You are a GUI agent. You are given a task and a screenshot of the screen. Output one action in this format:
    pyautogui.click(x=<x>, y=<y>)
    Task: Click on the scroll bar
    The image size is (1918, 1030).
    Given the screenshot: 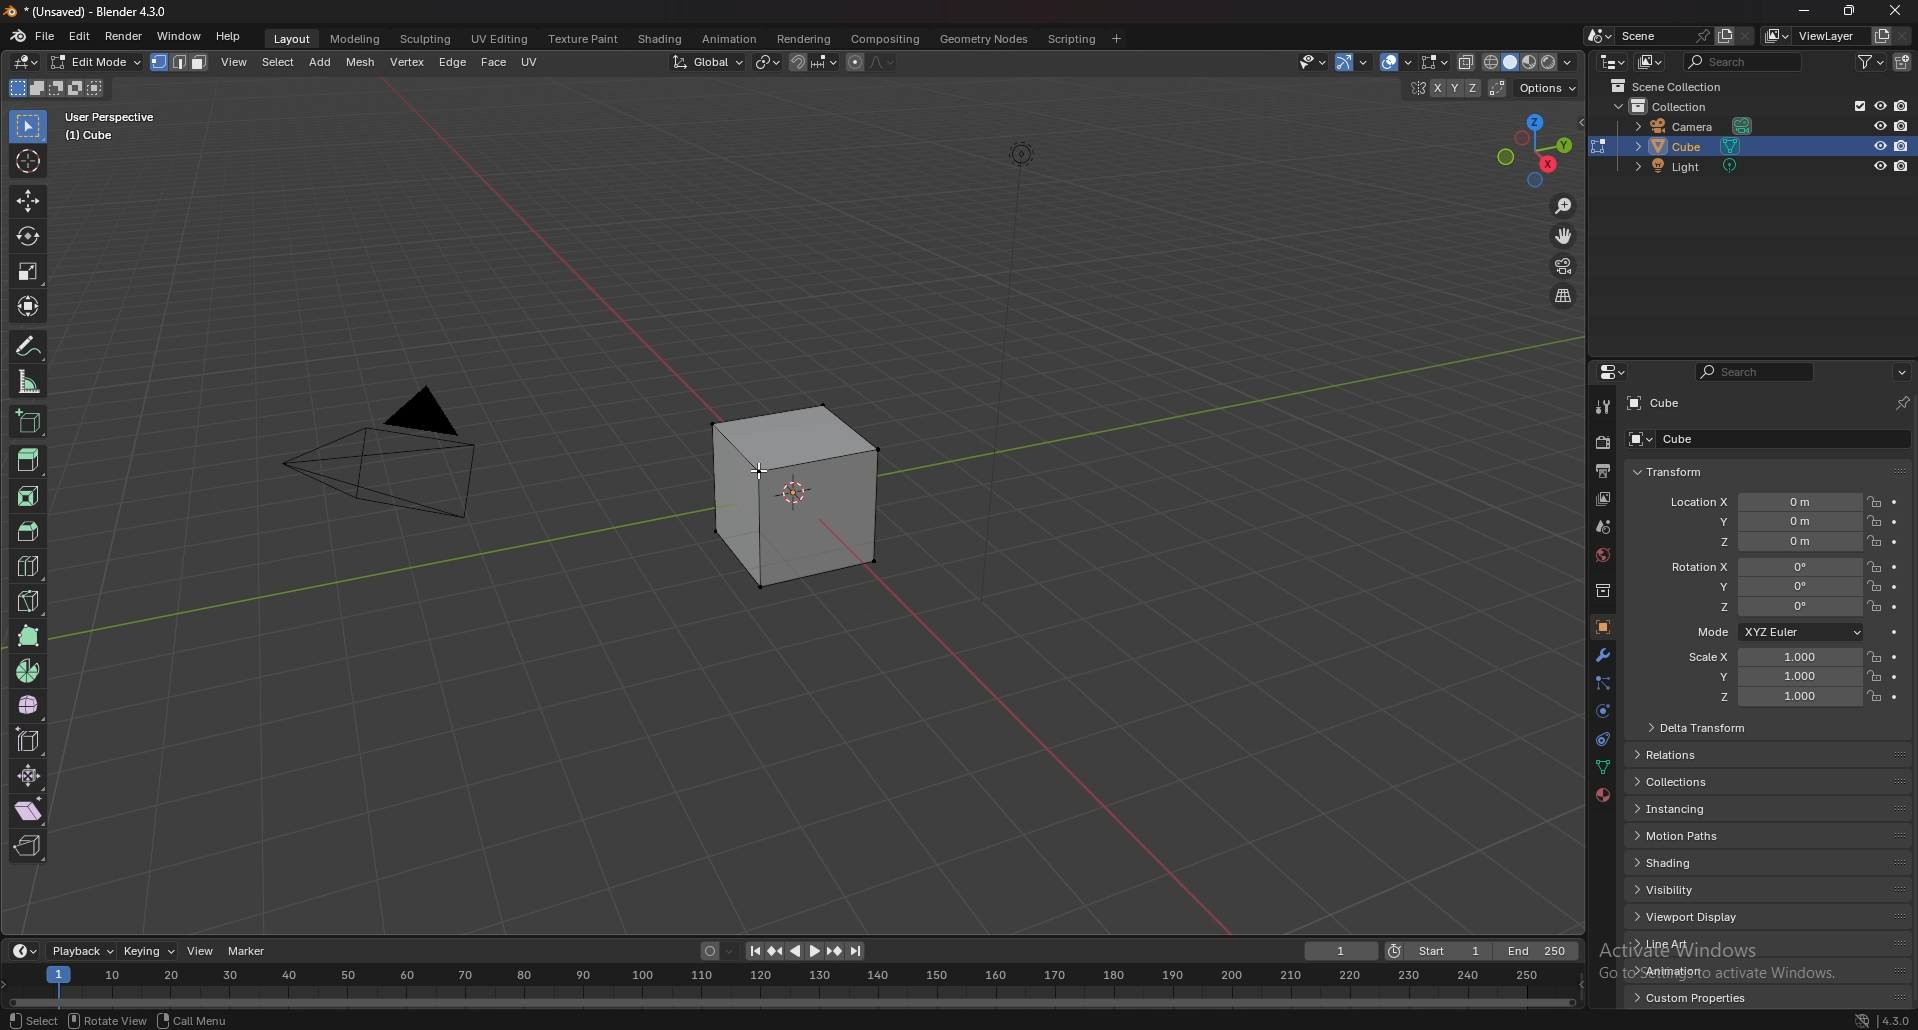 What is the action you would take?
    pyautogui.click(x=1917, y=707)
    